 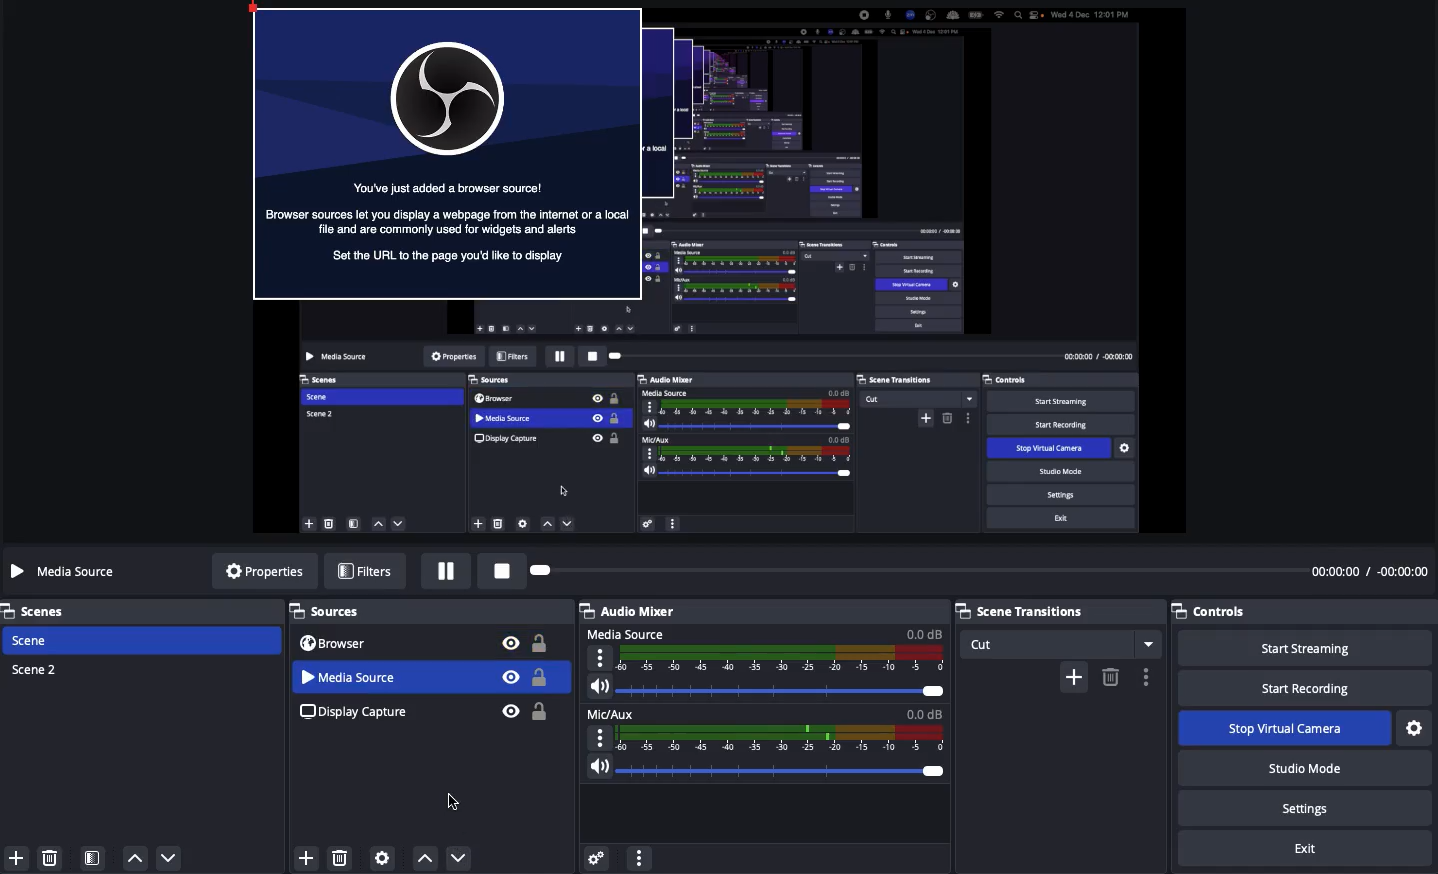 I want to click on Exit, so click(x=1311, y=849).